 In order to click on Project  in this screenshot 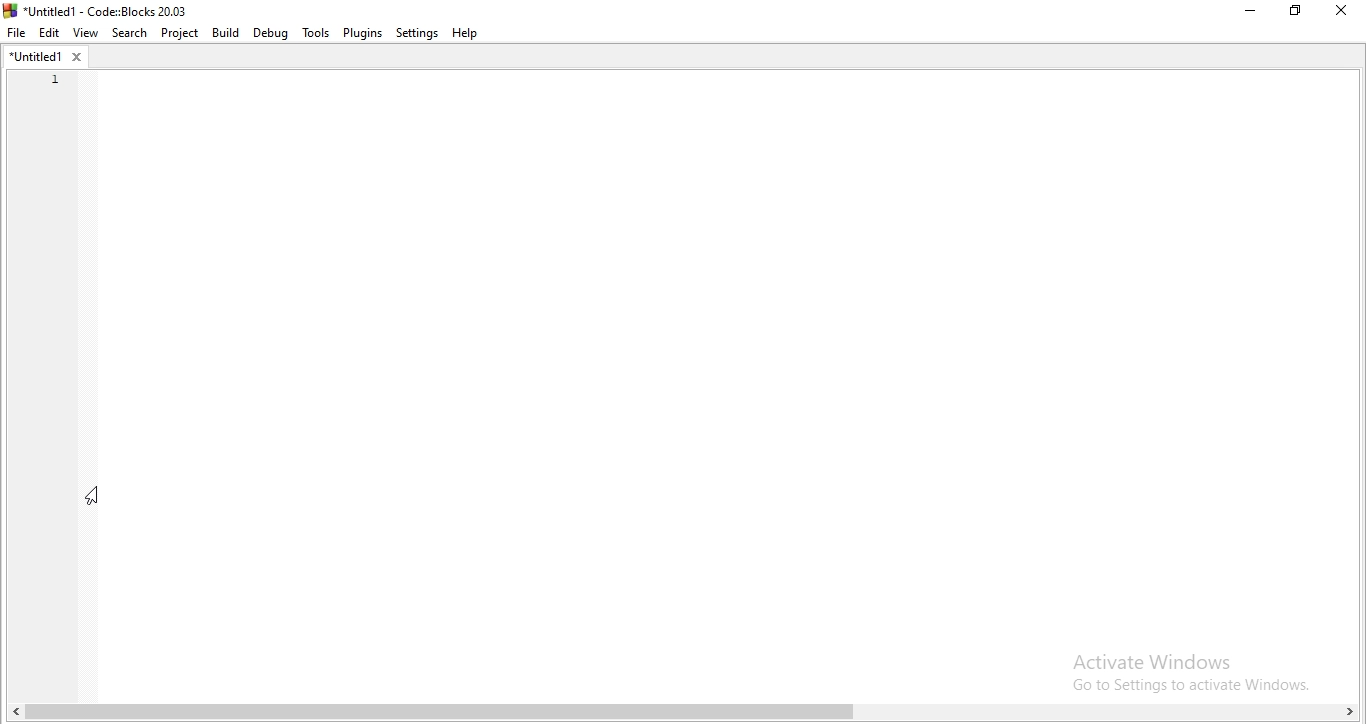, I will do `click(182, 33)`.